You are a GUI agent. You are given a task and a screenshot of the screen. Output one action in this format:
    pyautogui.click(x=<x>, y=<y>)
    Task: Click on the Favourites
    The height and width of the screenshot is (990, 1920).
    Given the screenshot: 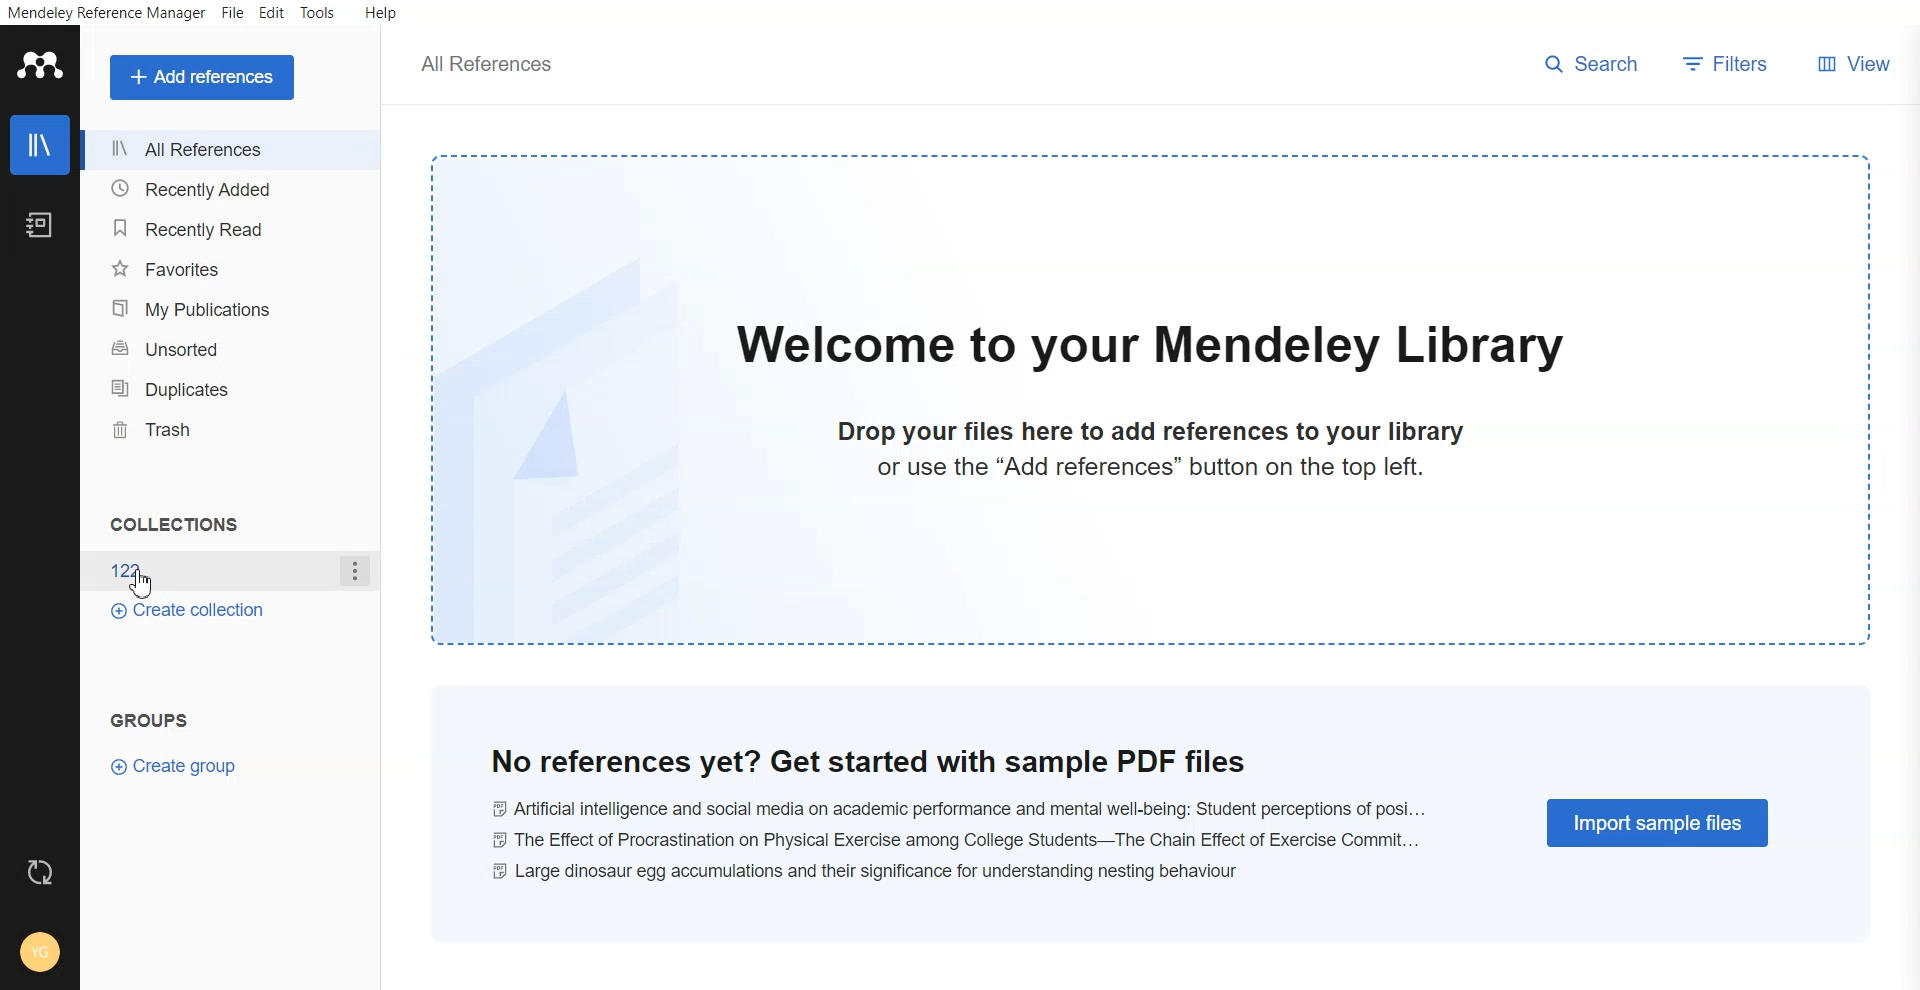 What is the action you would take?
    pyautogui.click(x=231, y=269)
    